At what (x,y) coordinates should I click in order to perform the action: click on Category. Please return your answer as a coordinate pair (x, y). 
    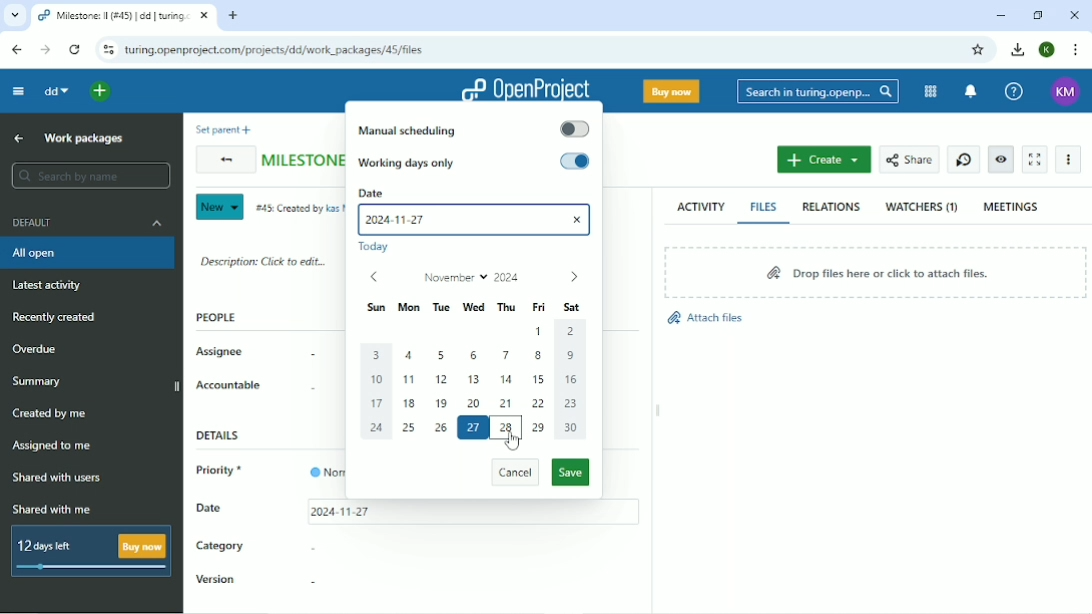
    Looking at the image, I should click on (220, 548).